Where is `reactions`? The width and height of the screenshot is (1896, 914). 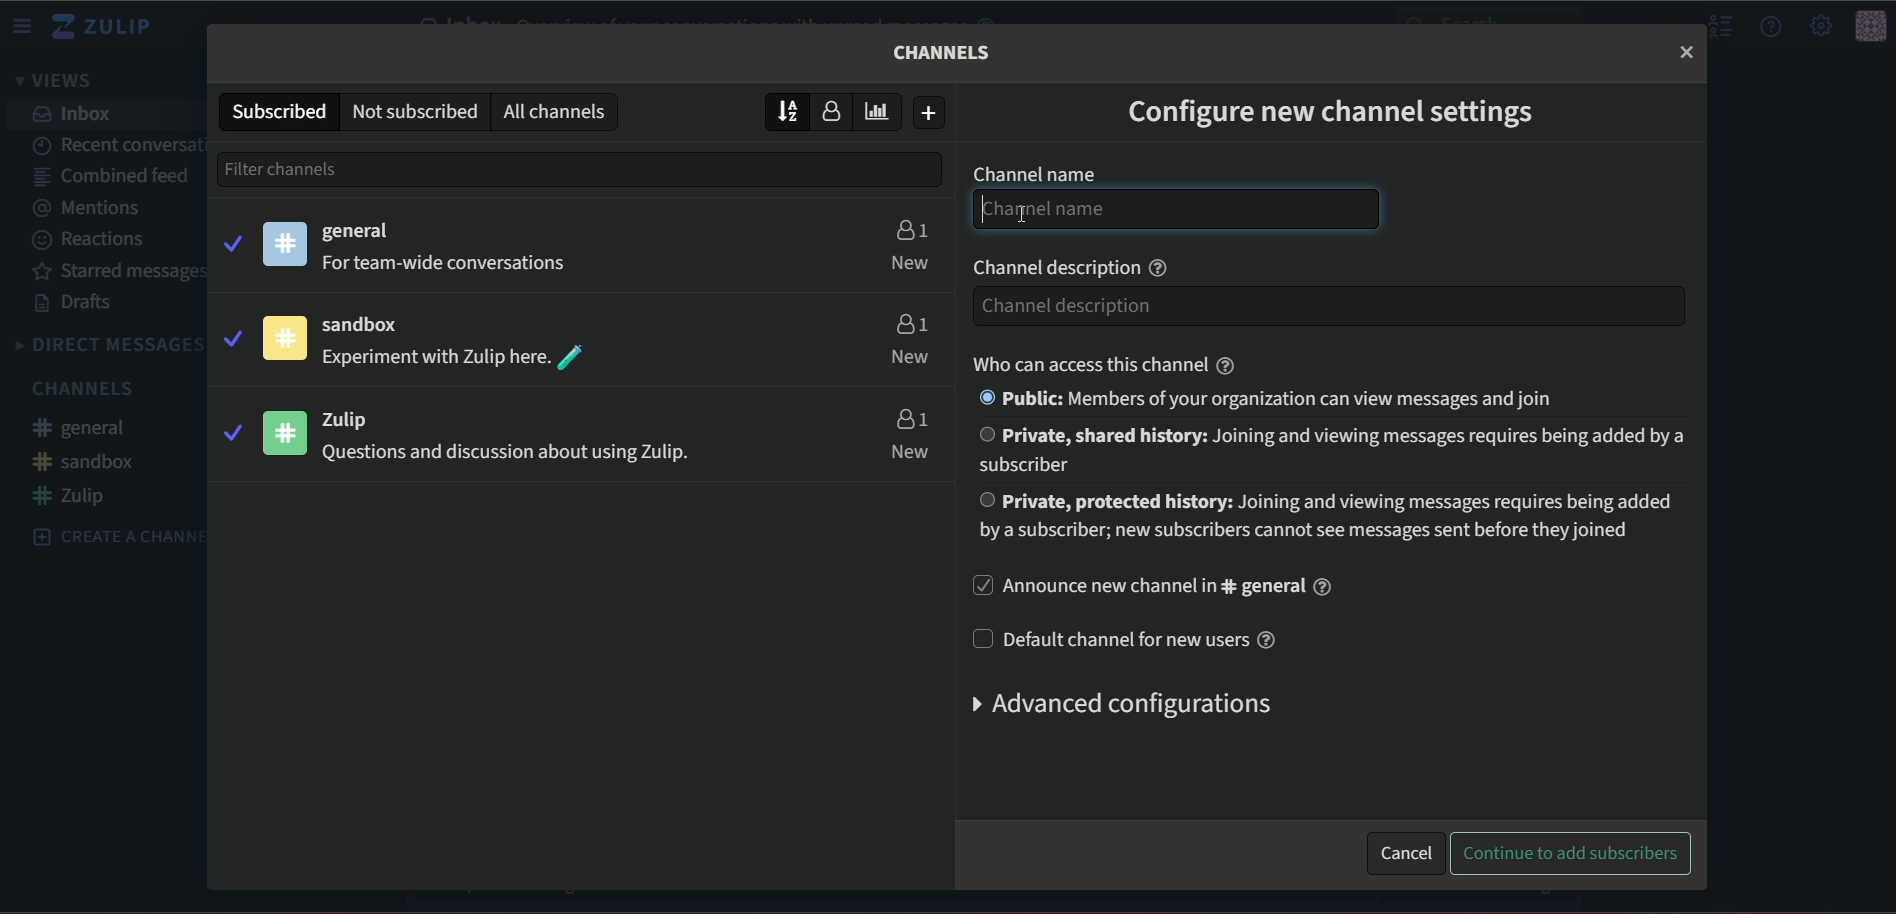 reactions is located at coordinates (92, 240).